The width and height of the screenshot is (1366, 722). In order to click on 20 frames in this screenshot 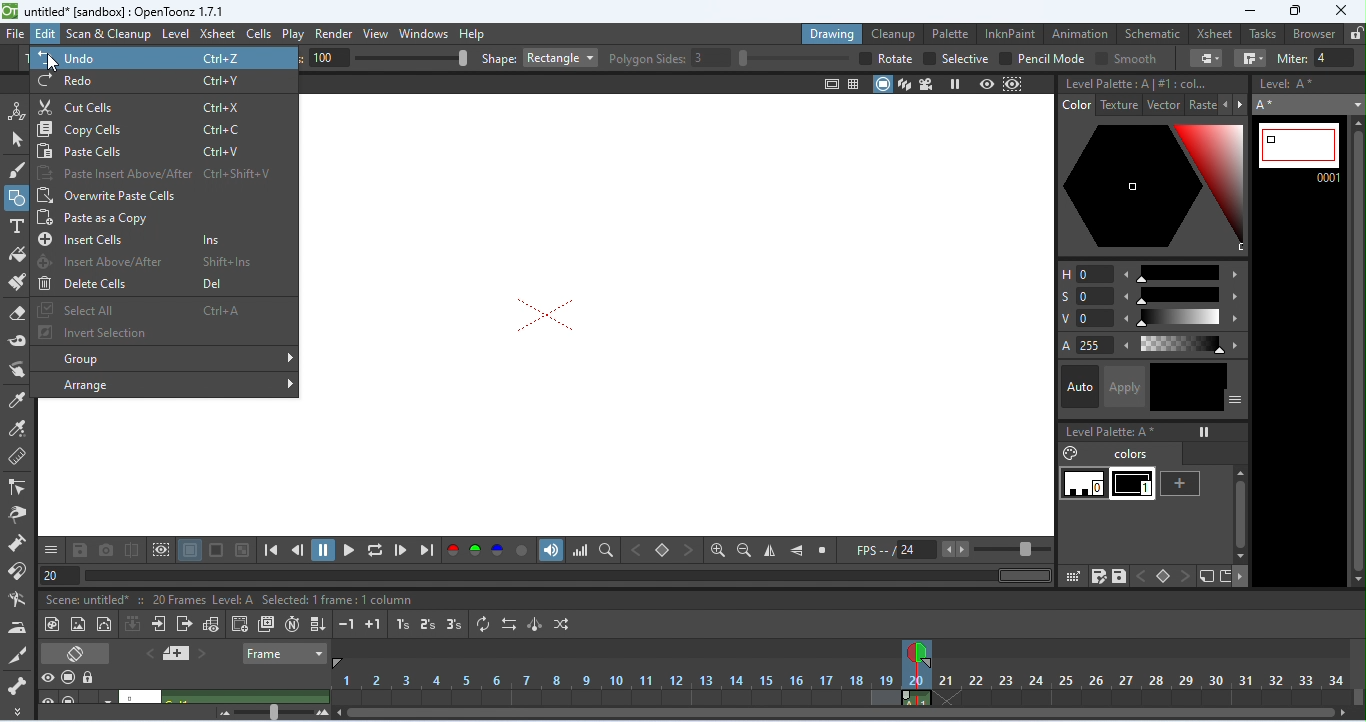, I will do `click(171, 599)`.